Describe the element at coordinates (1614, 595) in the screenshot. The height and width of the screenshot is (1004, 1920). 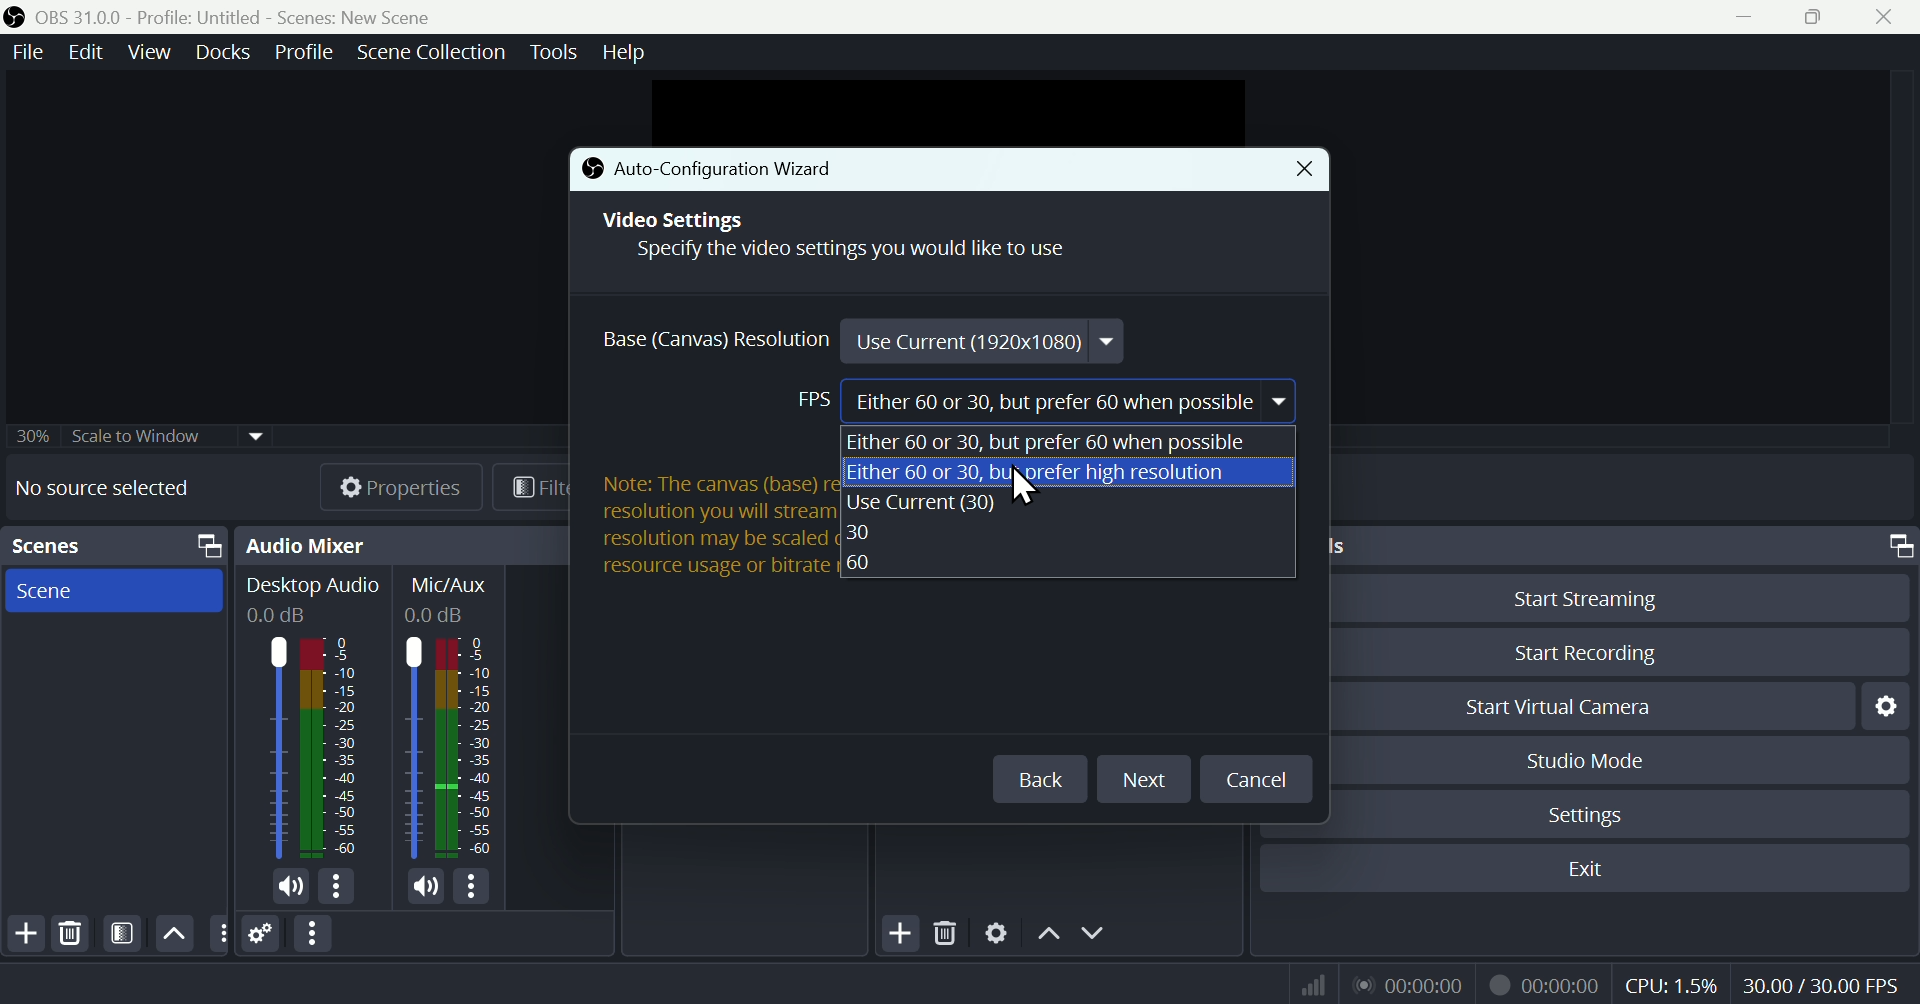
I see `Start Streaming` at that location.